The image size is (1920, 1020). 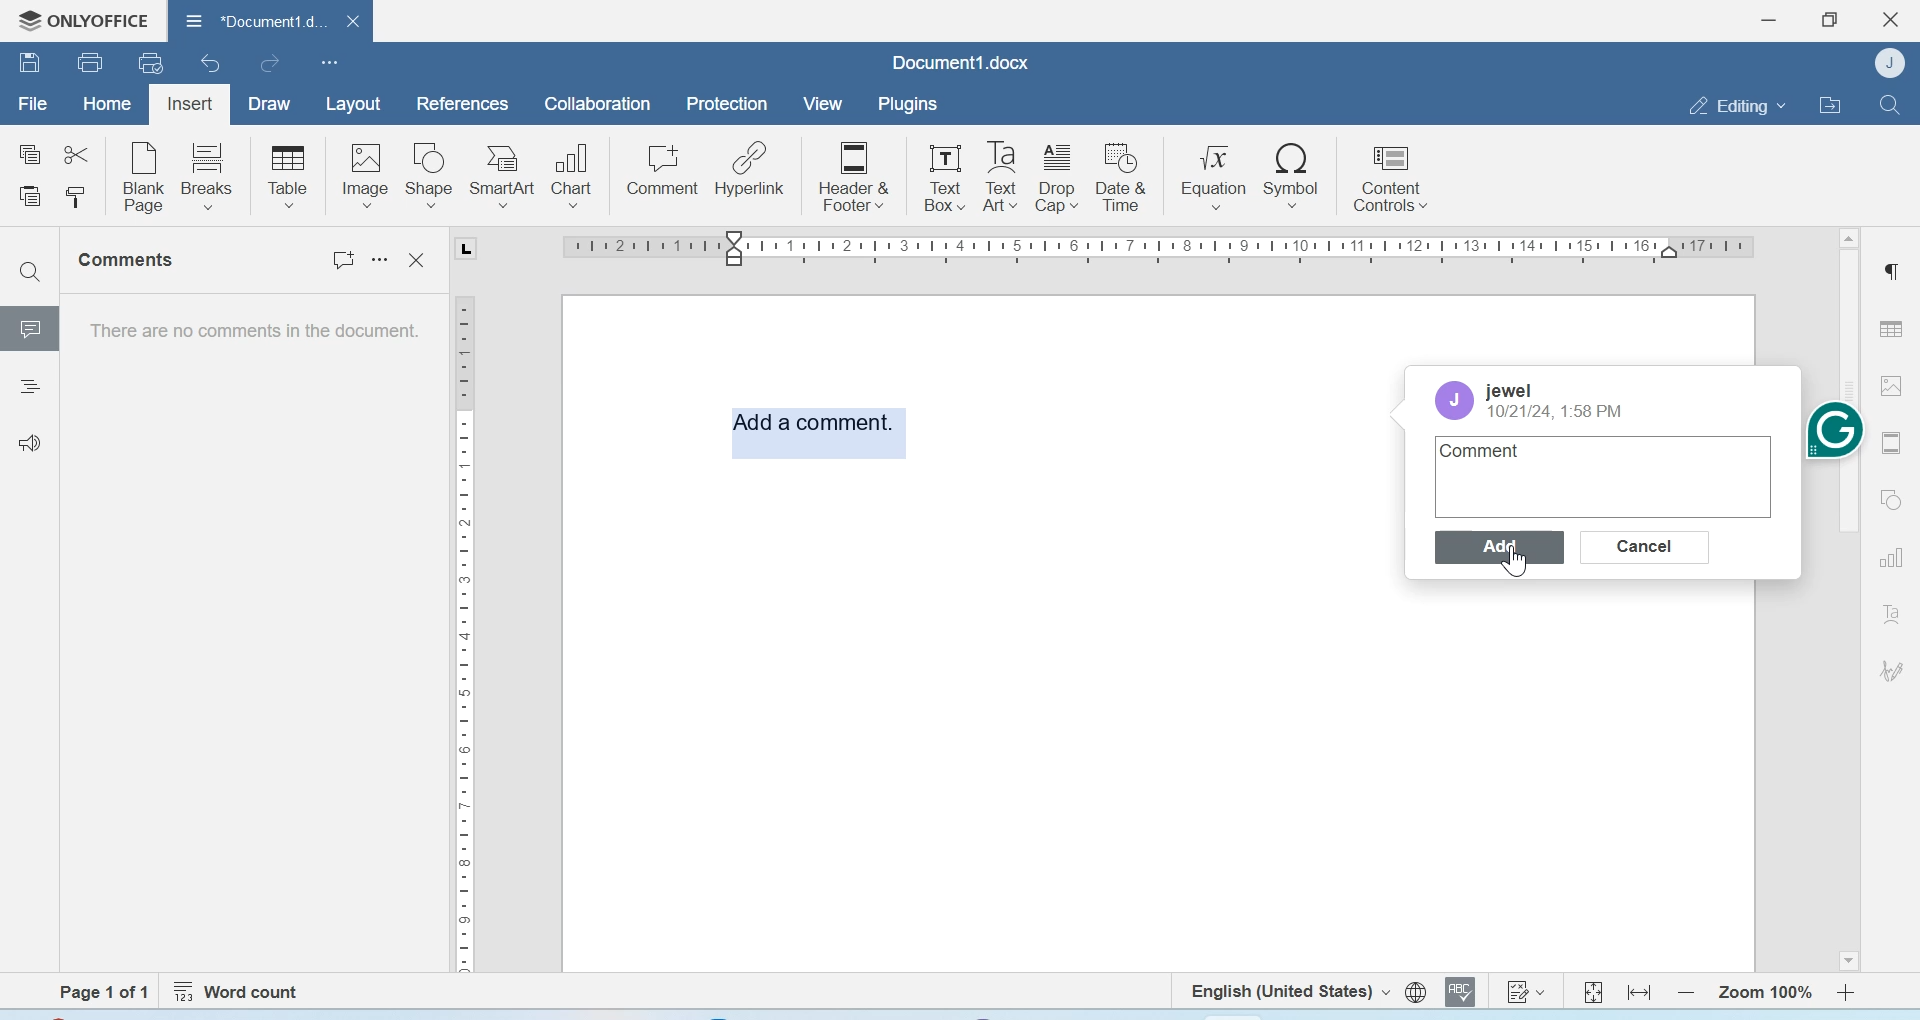 I want to click on Collaboration, so click(x=598, y=104).